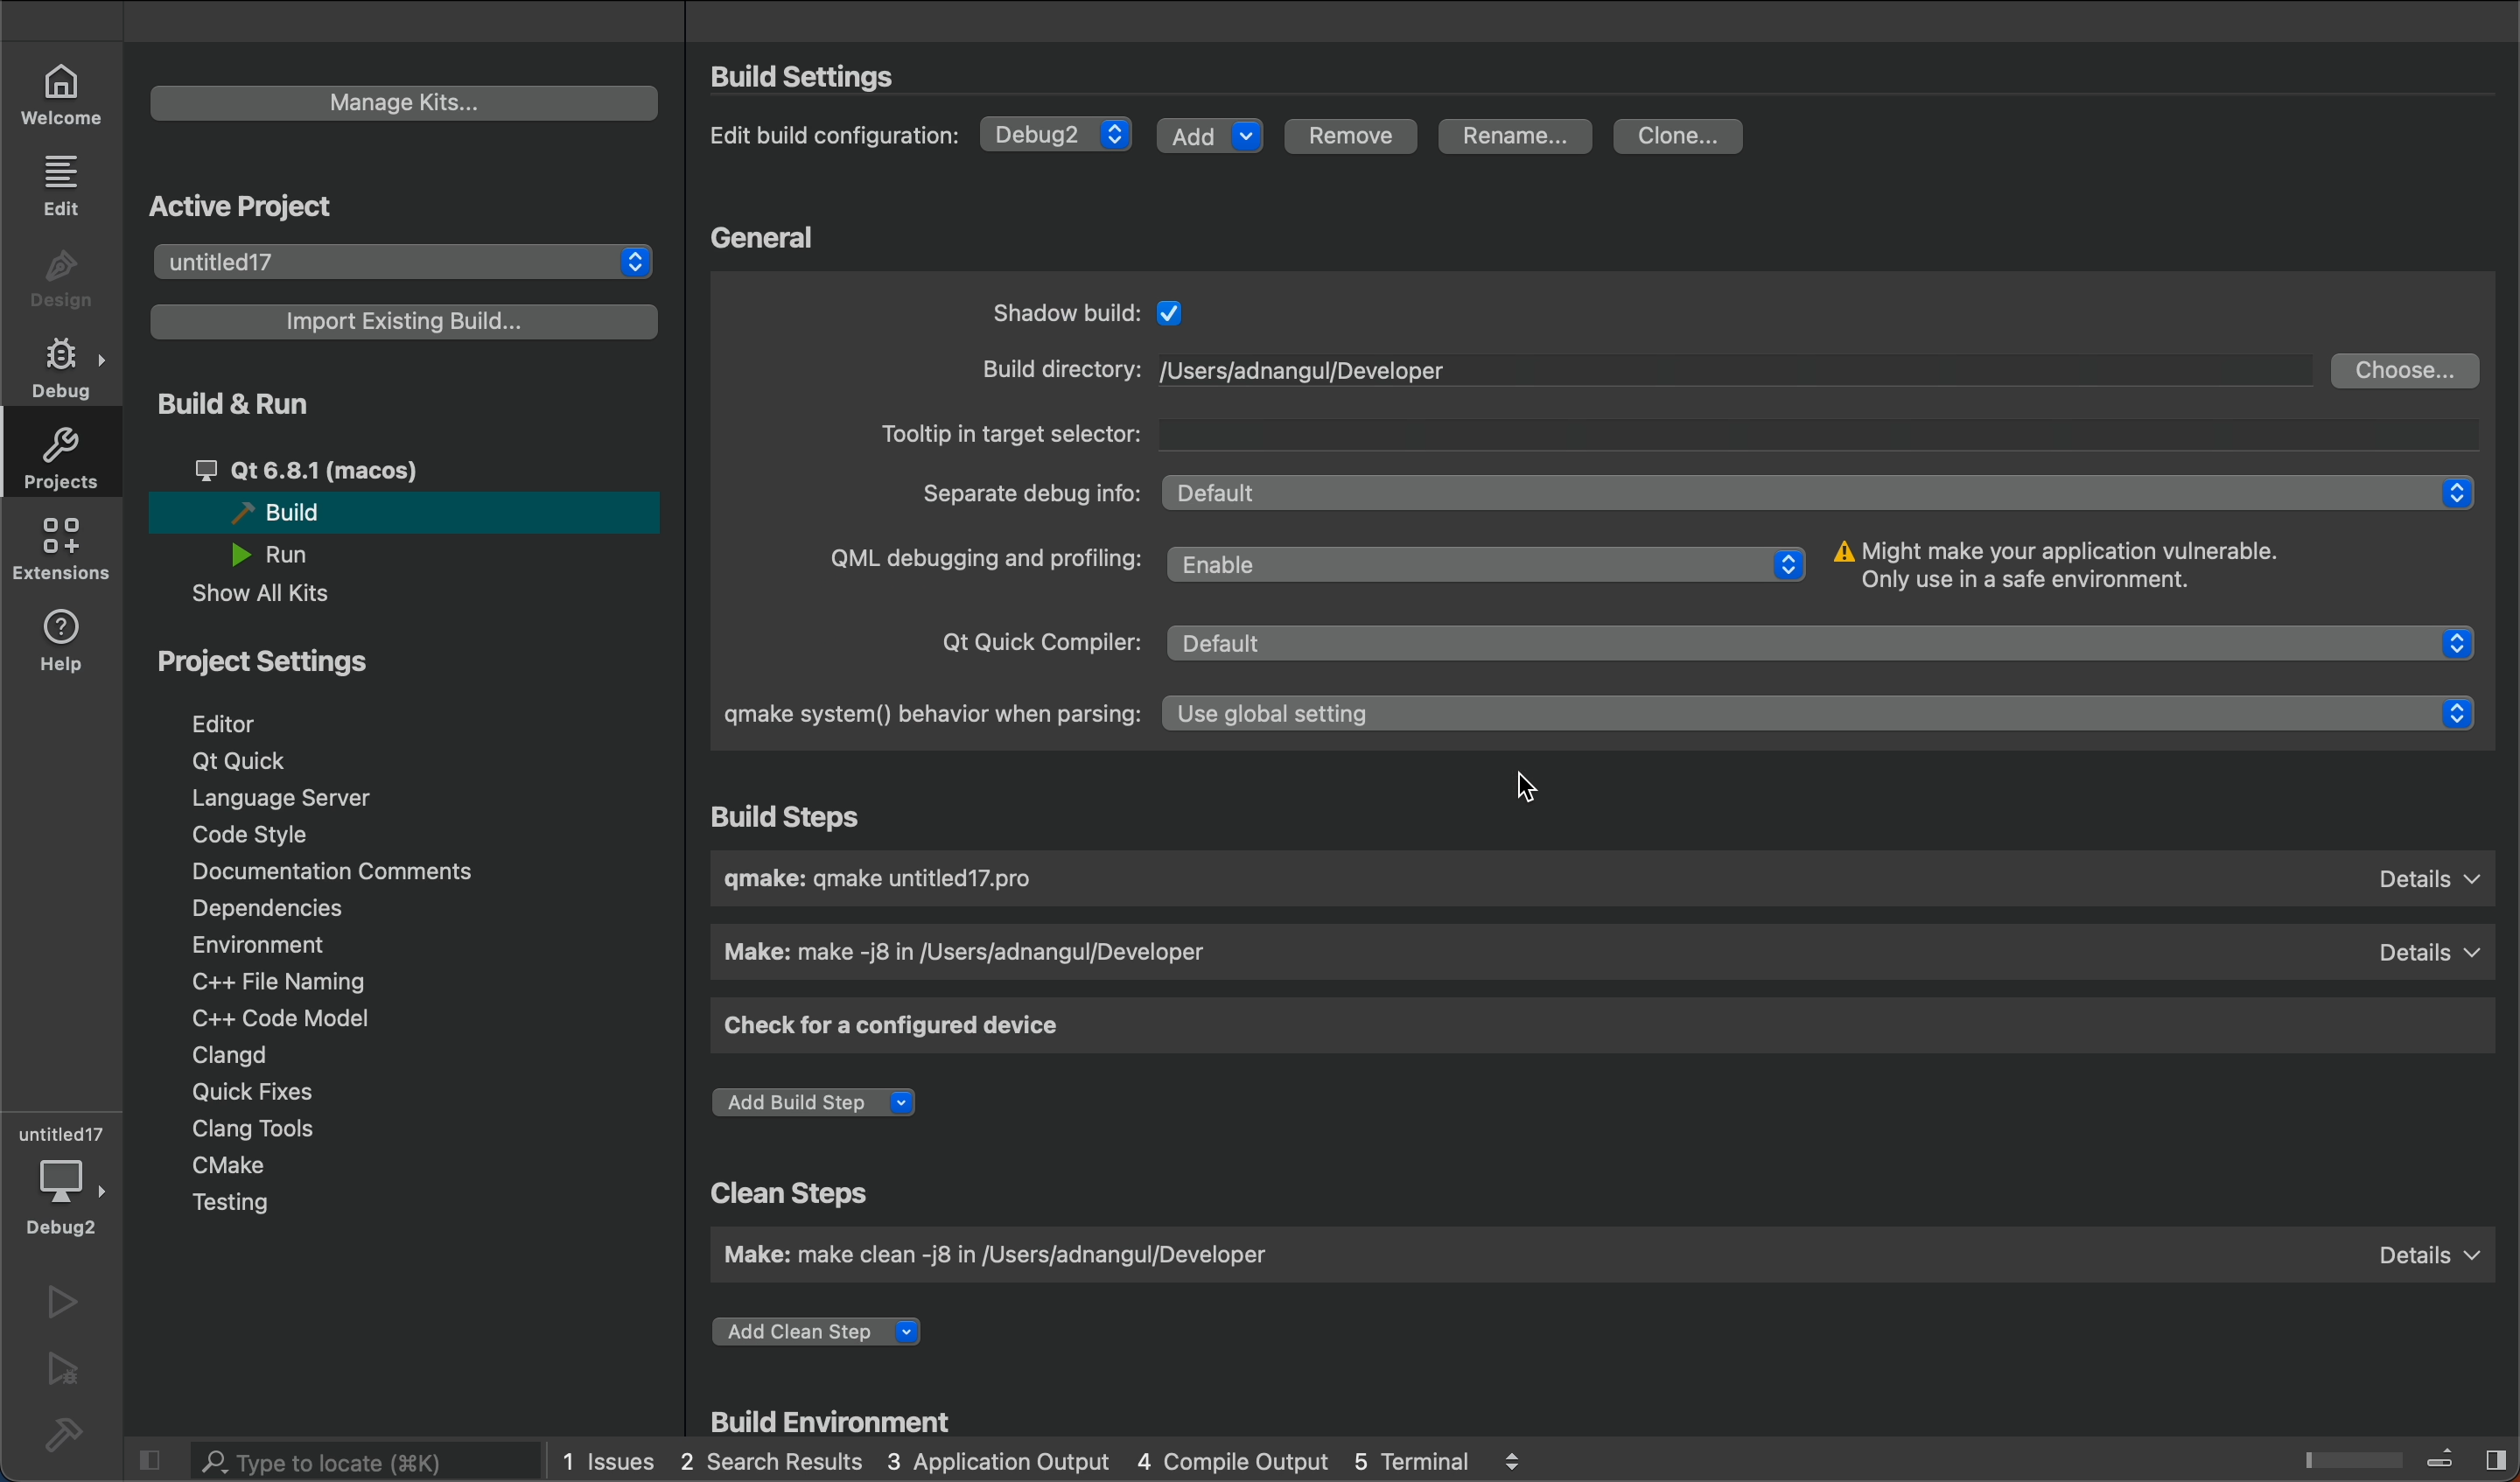  I want to click on search, so click(331, 1462).